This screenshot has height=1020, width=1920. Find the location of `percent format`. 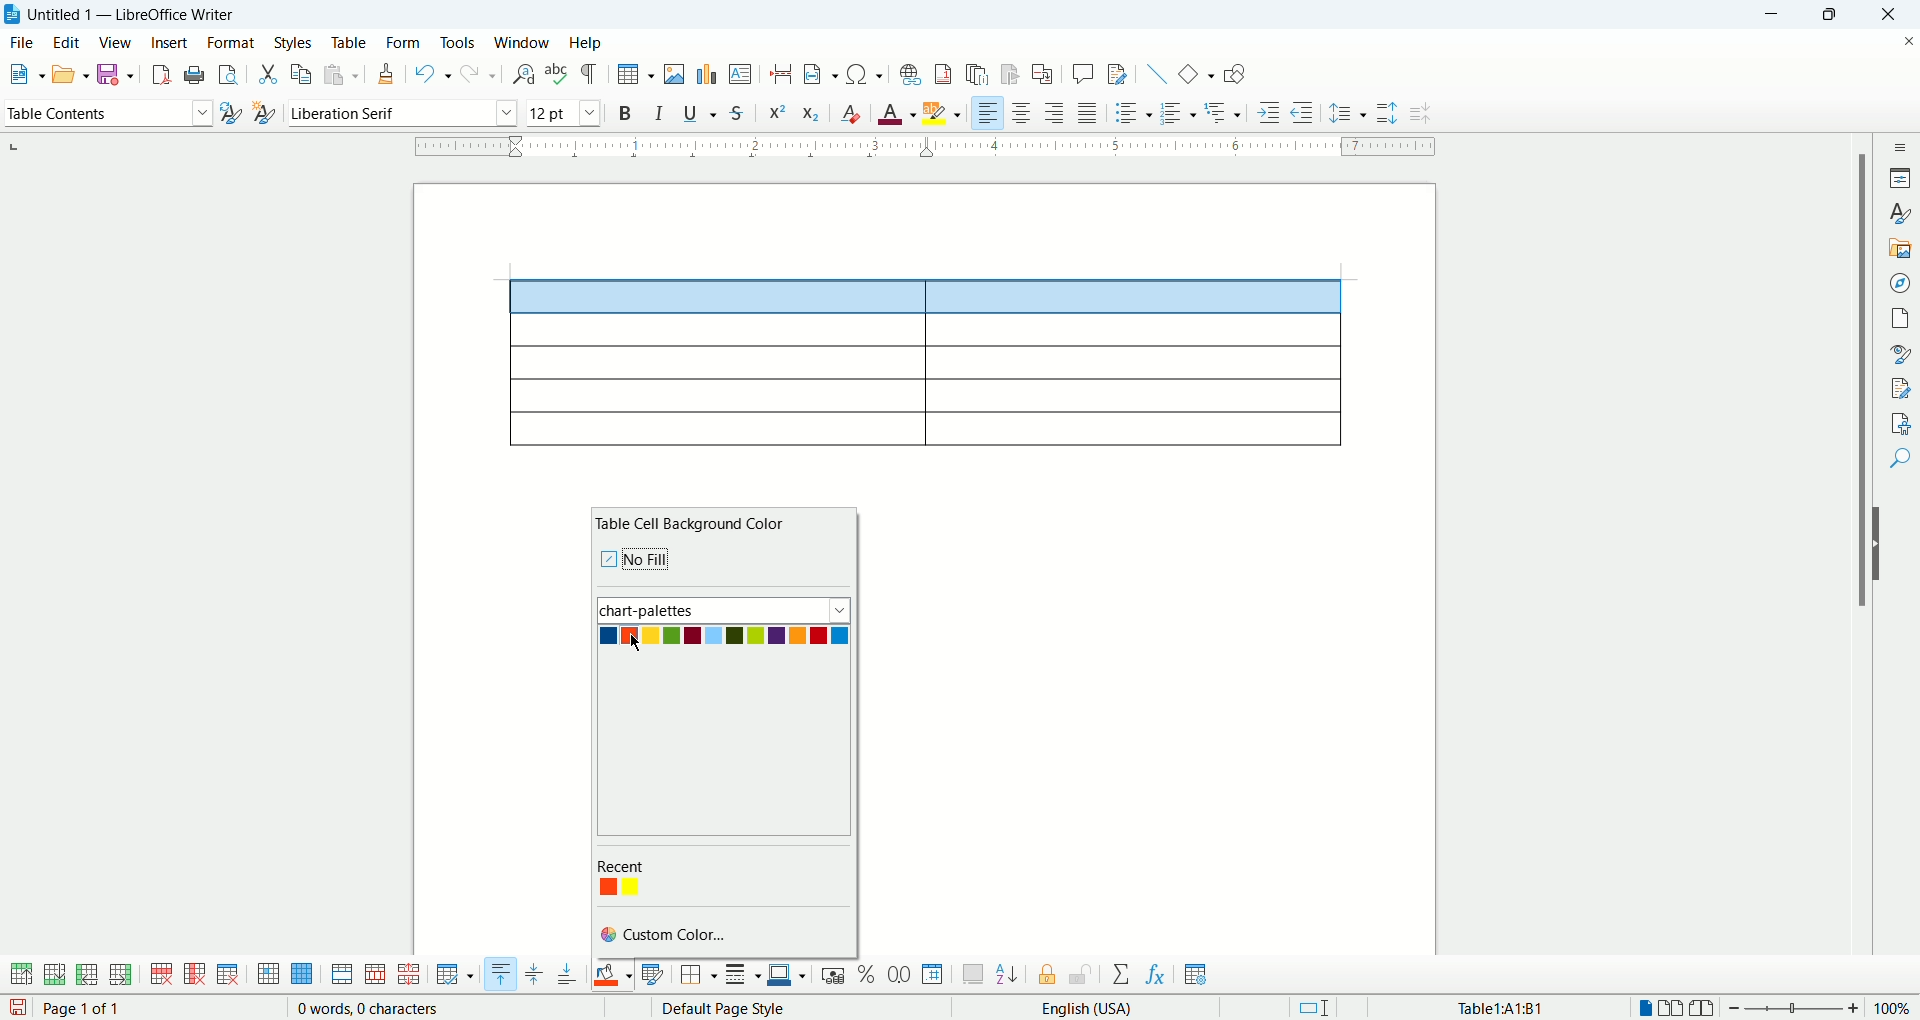

percent format is located at coordinates (869, 974).